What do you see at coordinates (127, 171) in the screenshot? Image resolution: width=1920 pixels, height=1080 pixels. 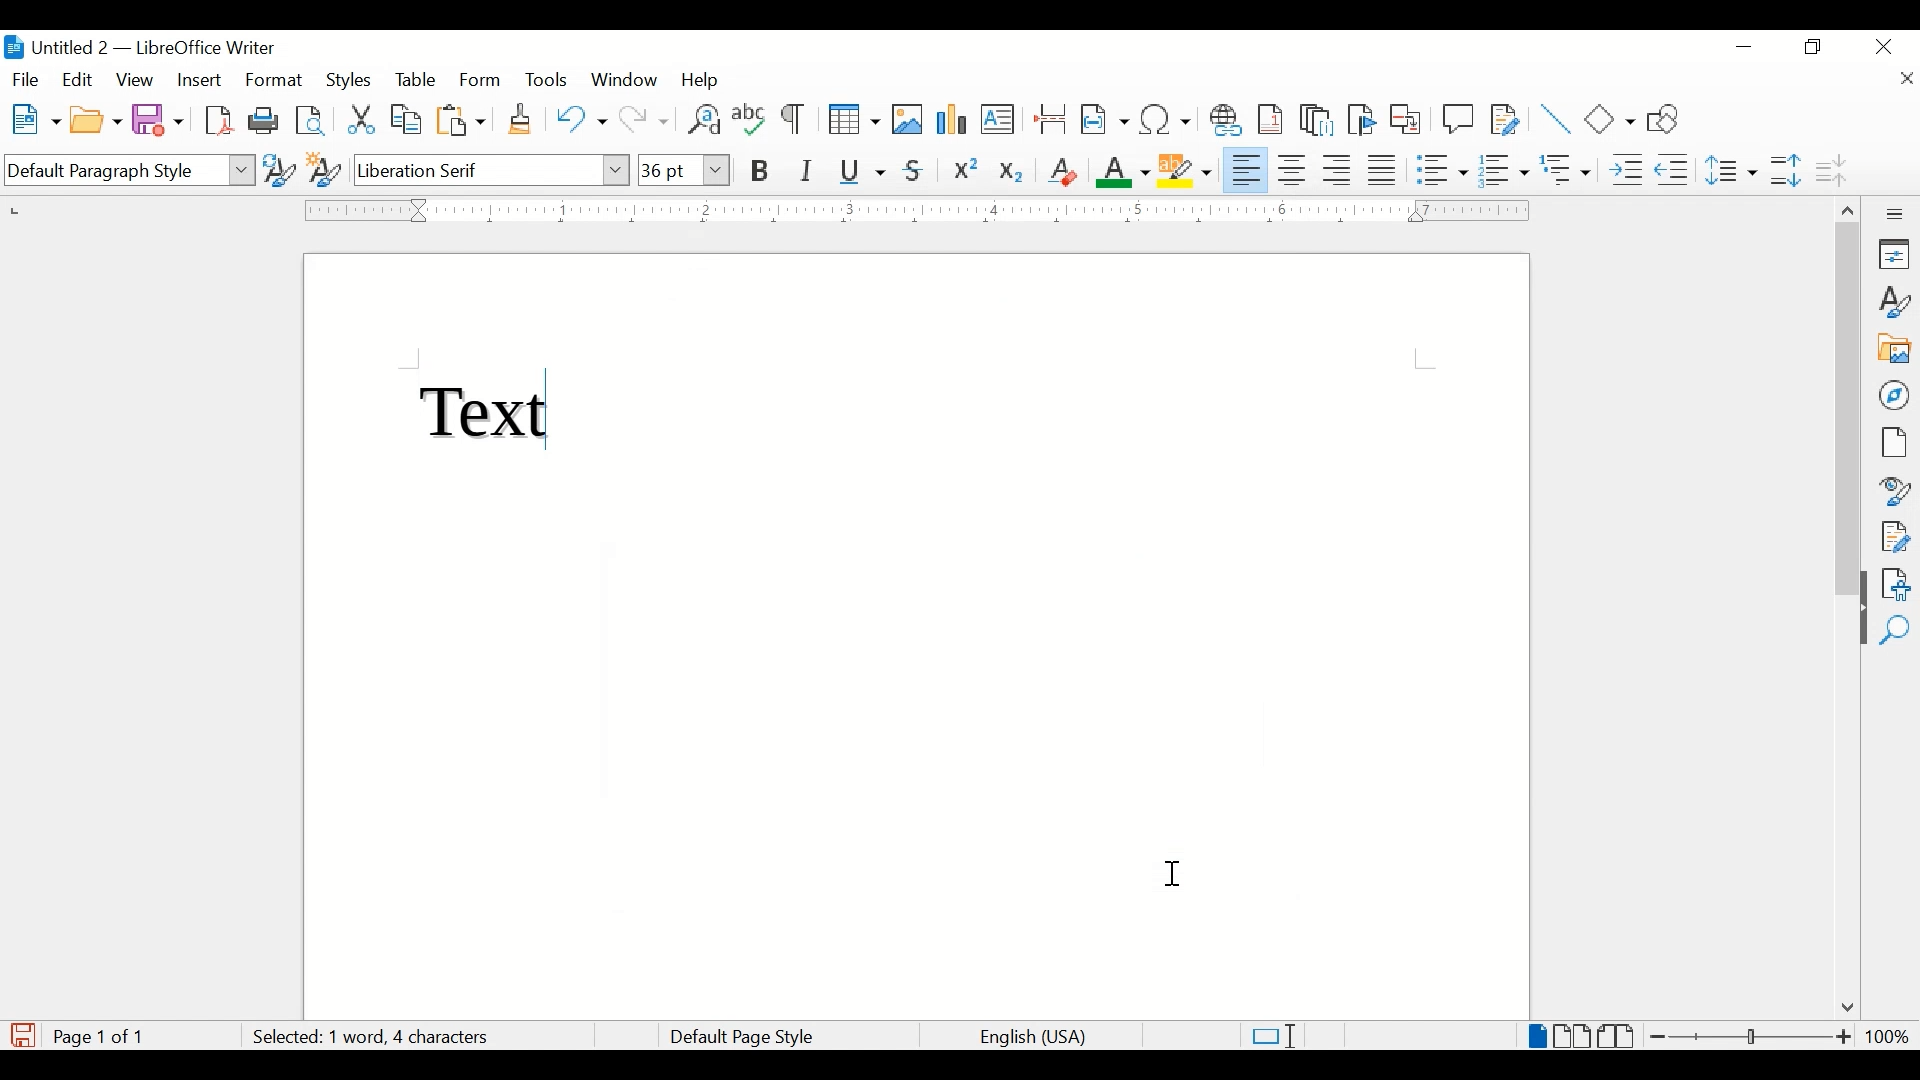 I see `default paragraph style` at bounding box center [127, 171].